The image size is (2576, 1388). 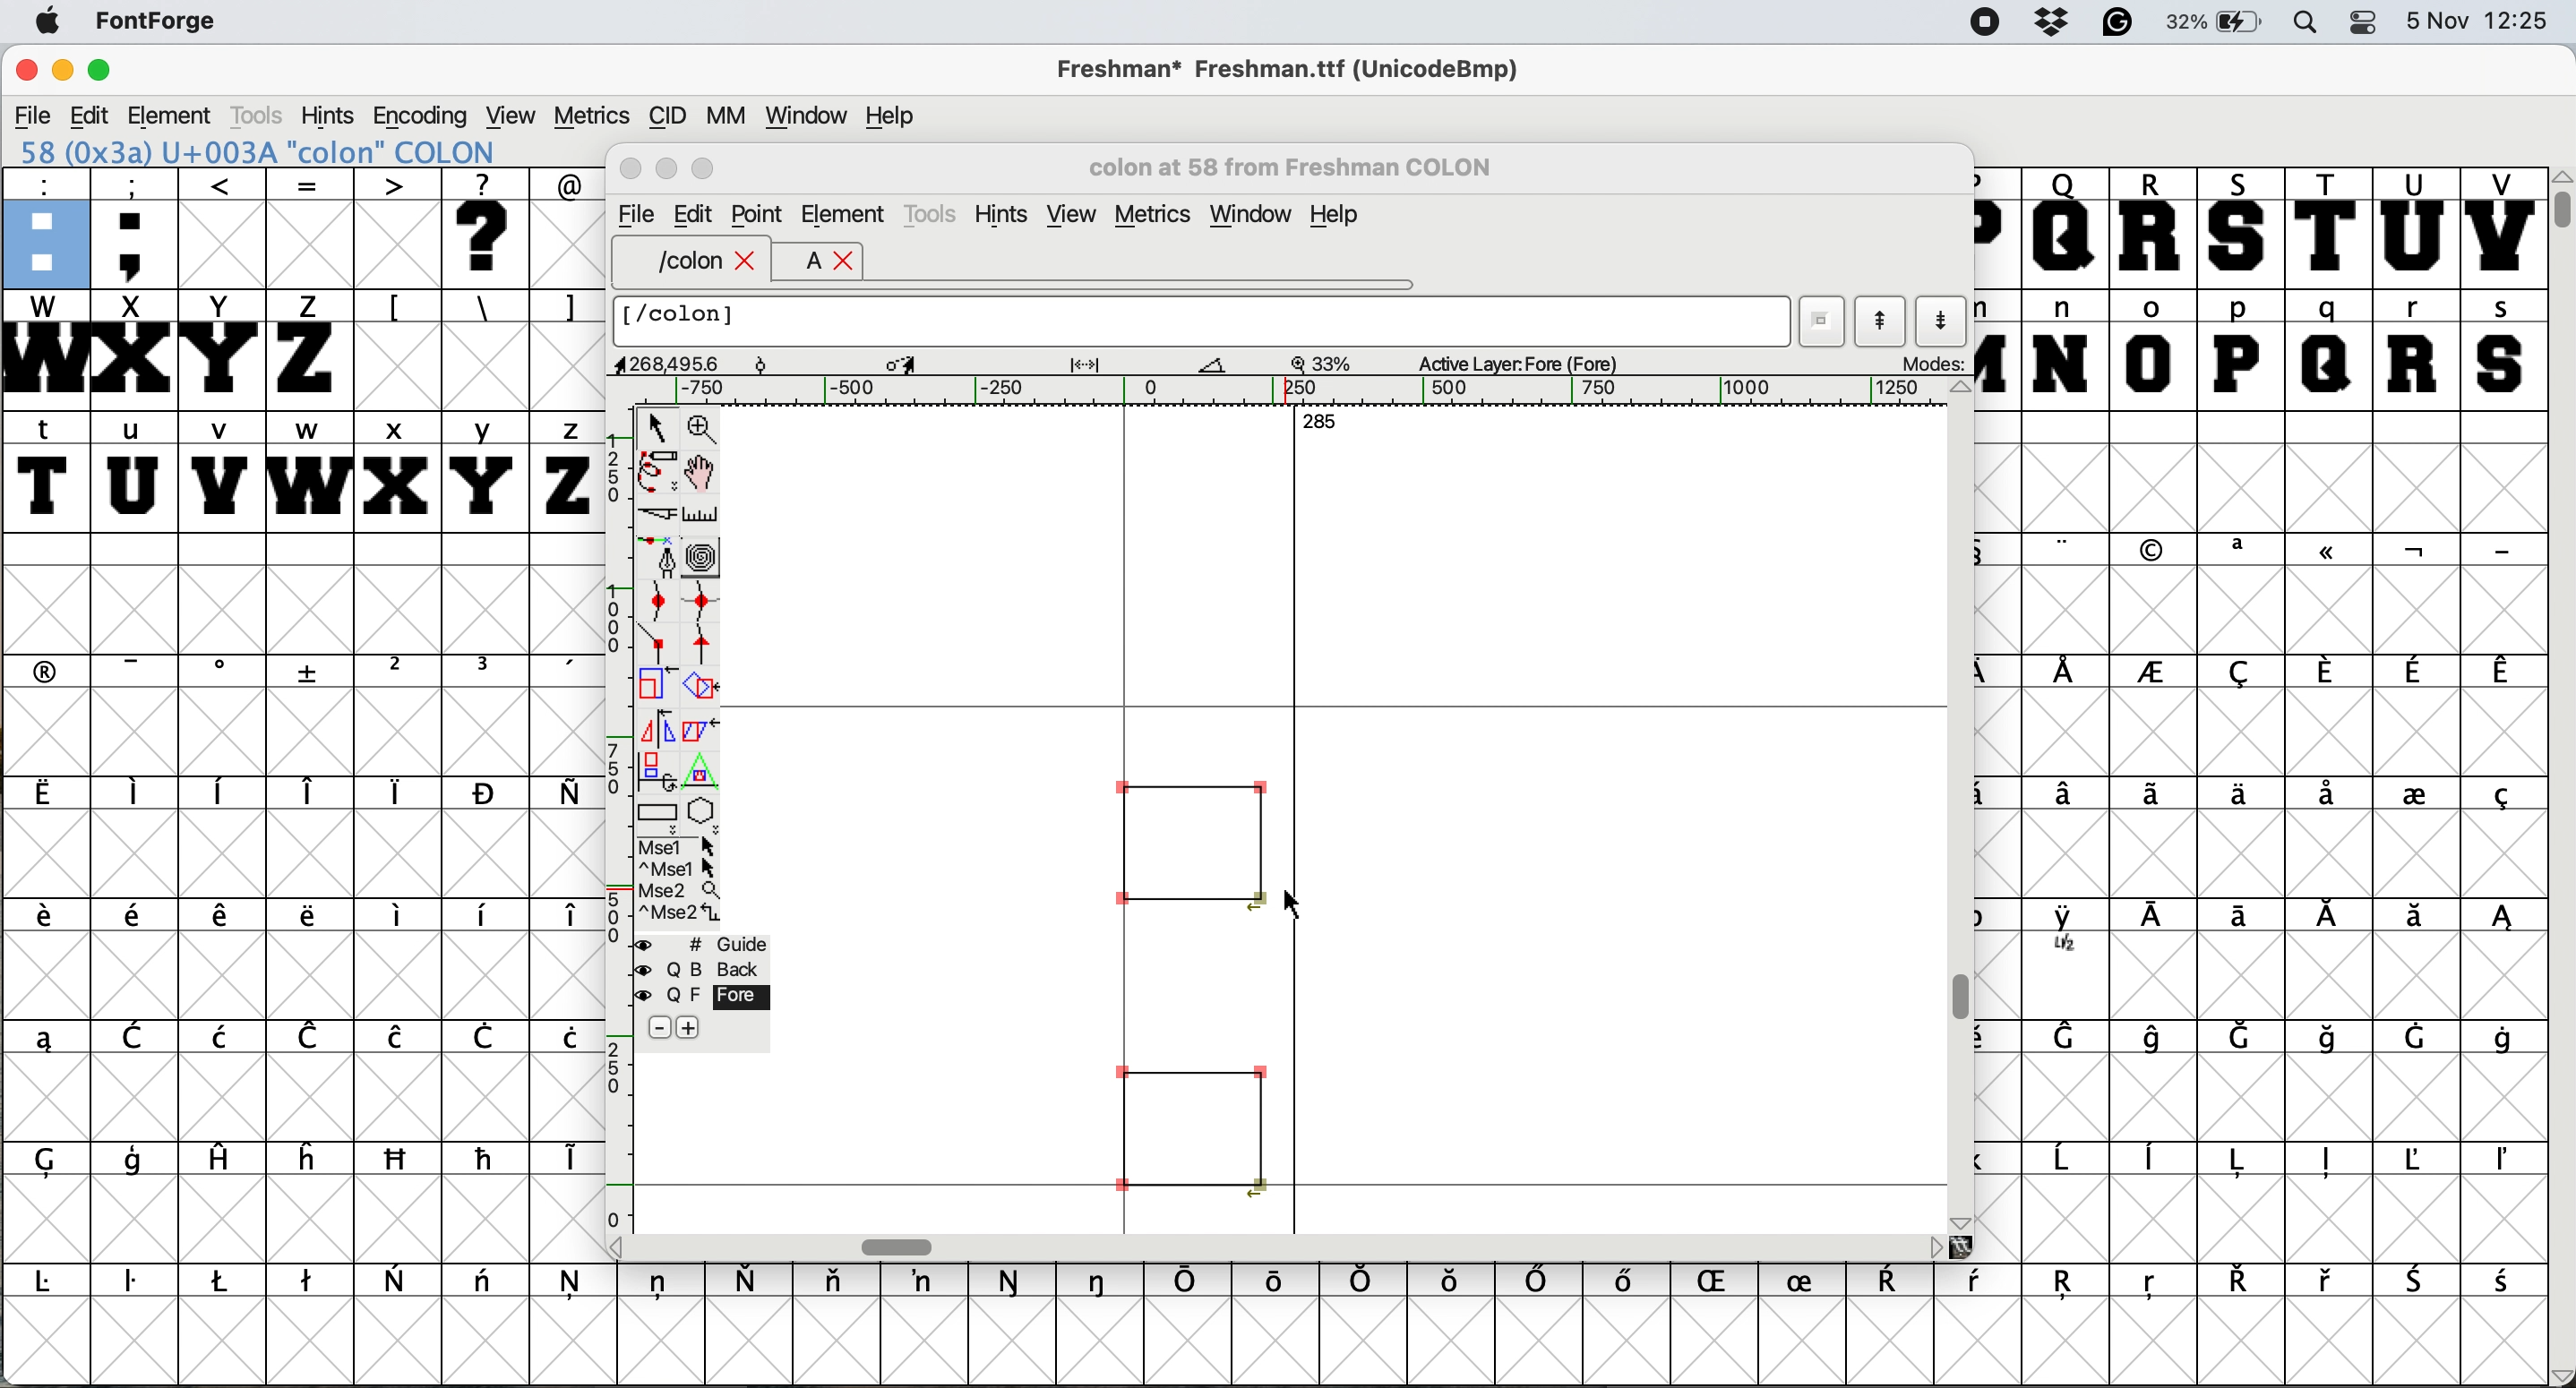 I want to click on symbol, so click(x=2502, y=1283).